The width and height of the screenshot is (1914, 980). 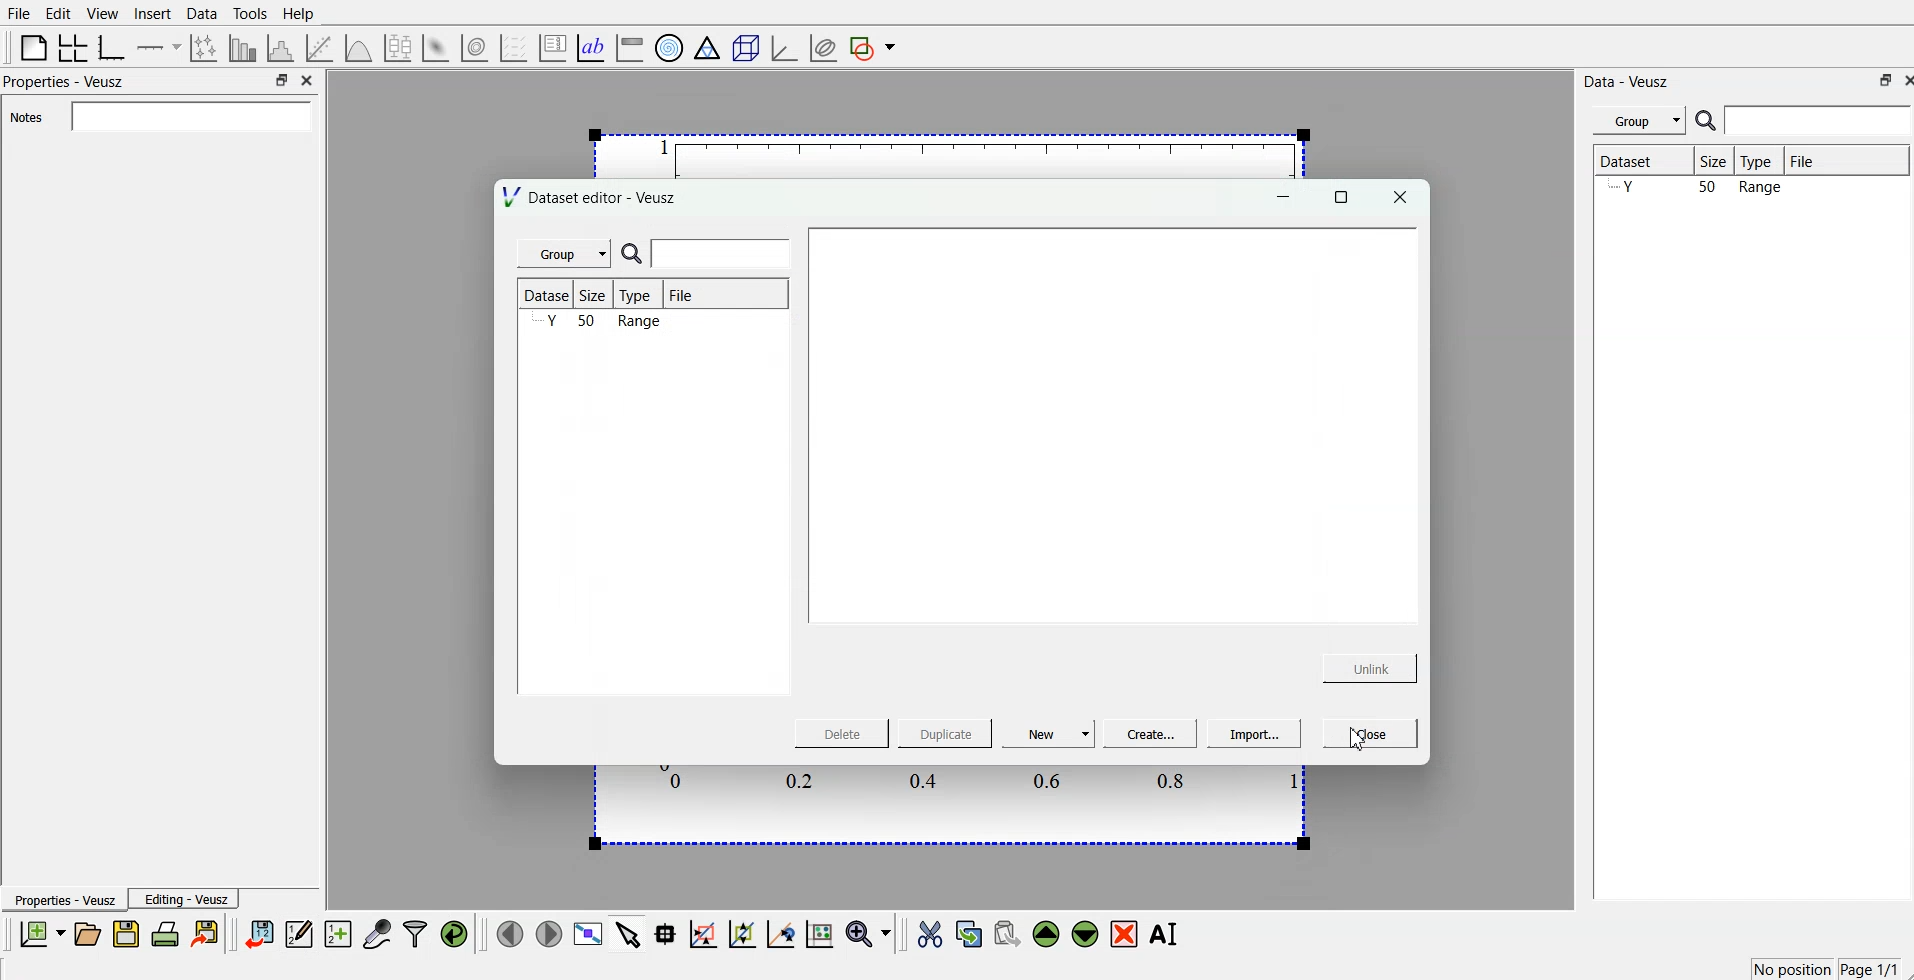 I want to click on plot key, so click(x=552, y=46).